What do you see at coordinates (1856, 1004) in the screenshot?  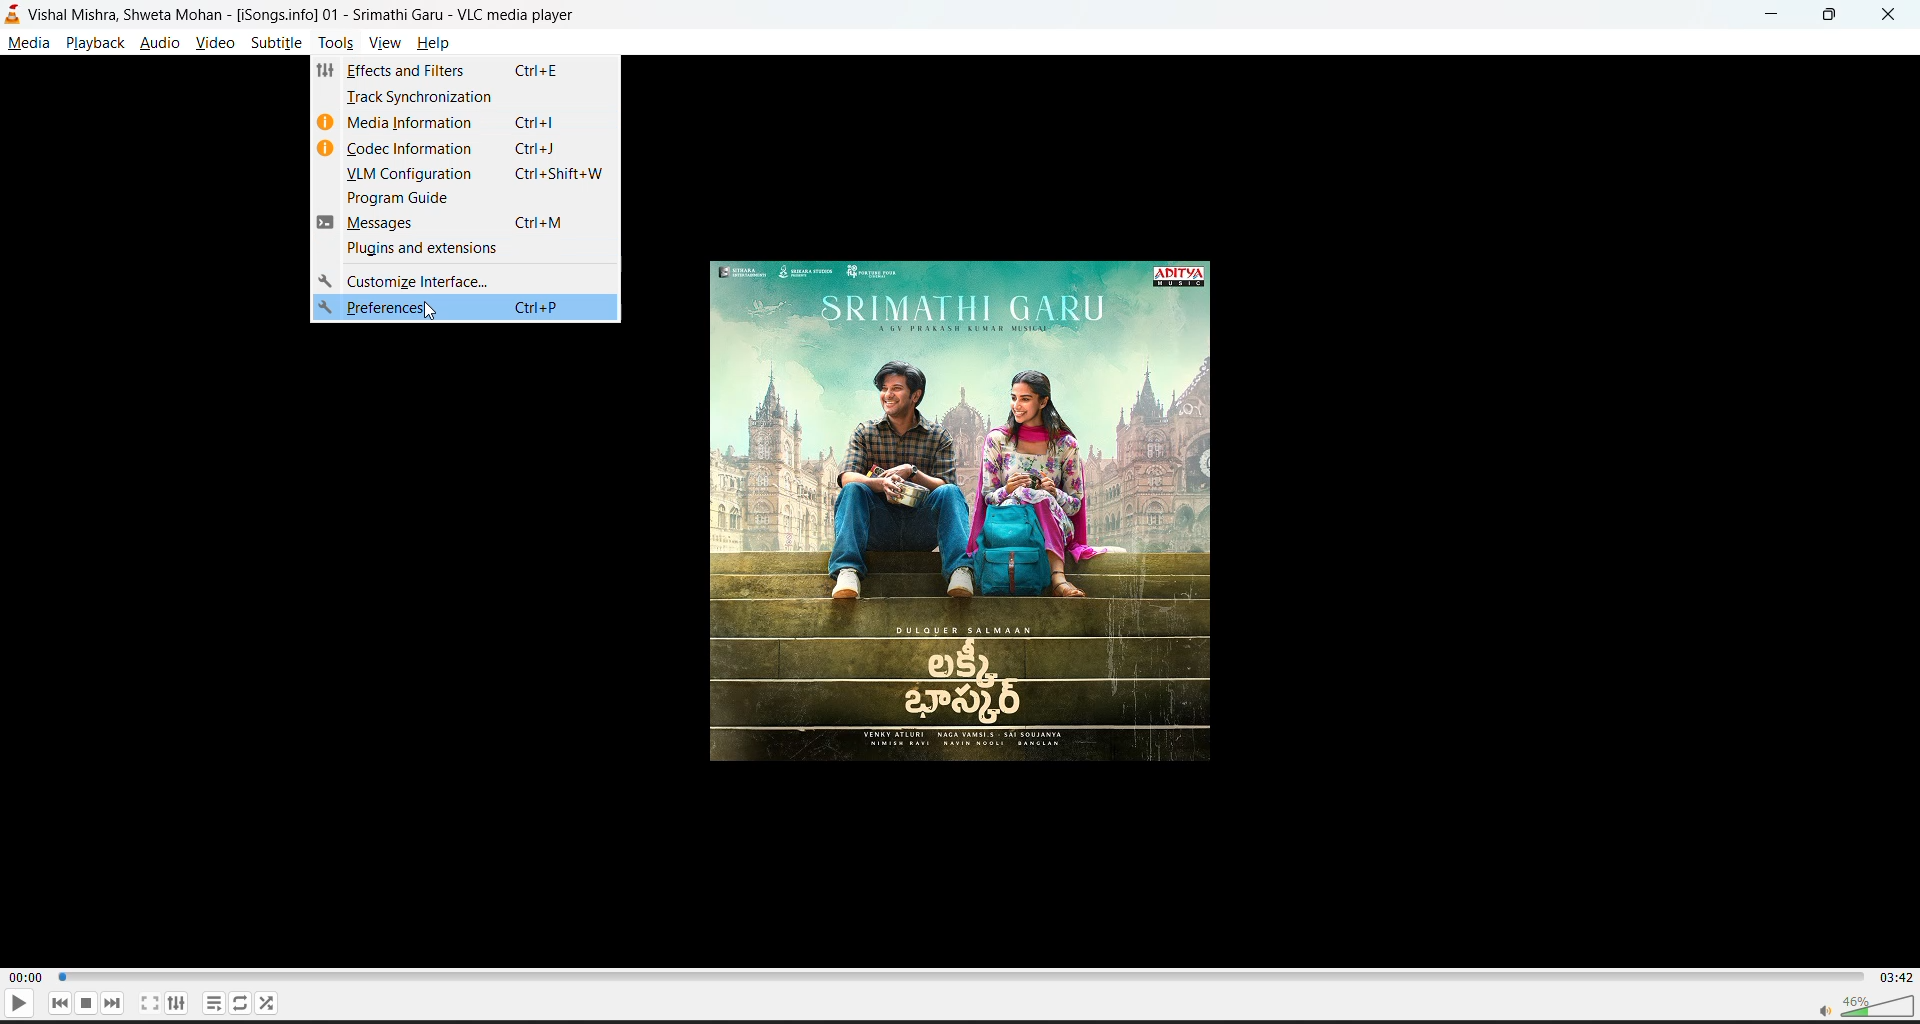 I see `volume` at bounding box center [1856, 1004].